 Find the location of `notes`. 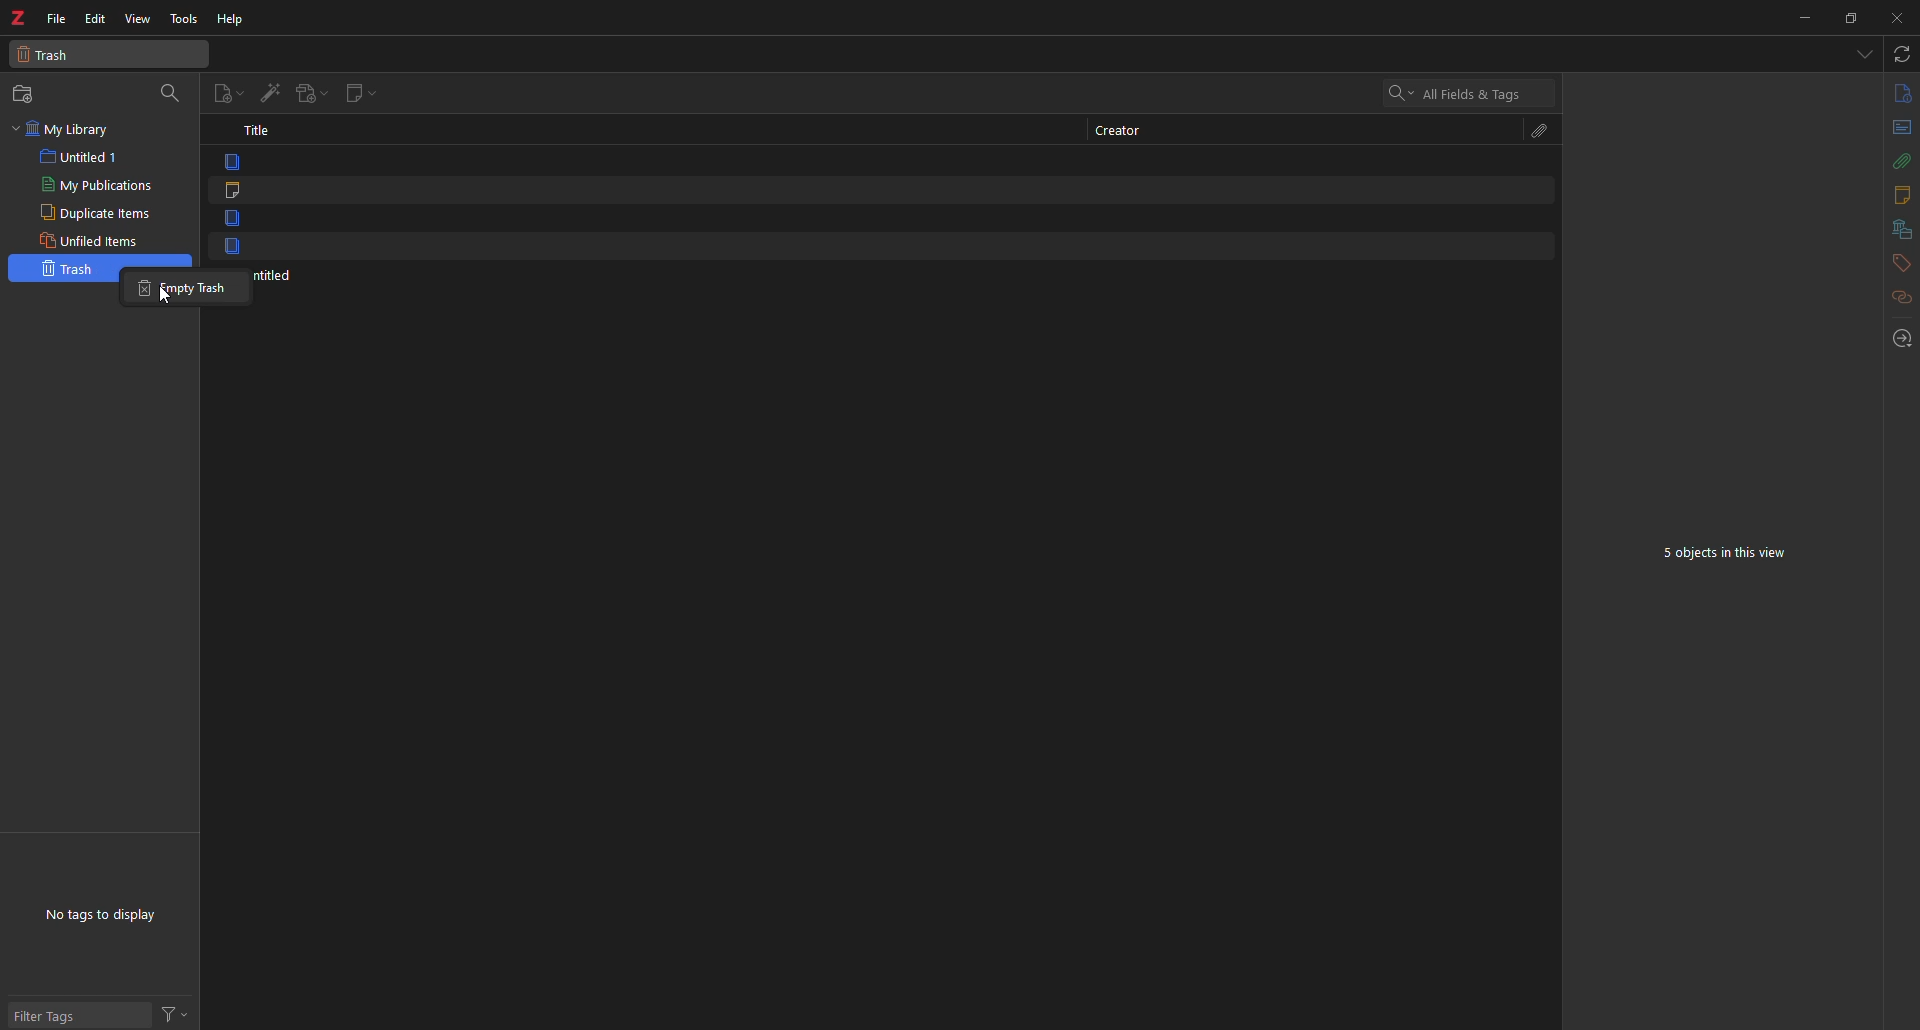

notes is located at coordinates (1899, 195).